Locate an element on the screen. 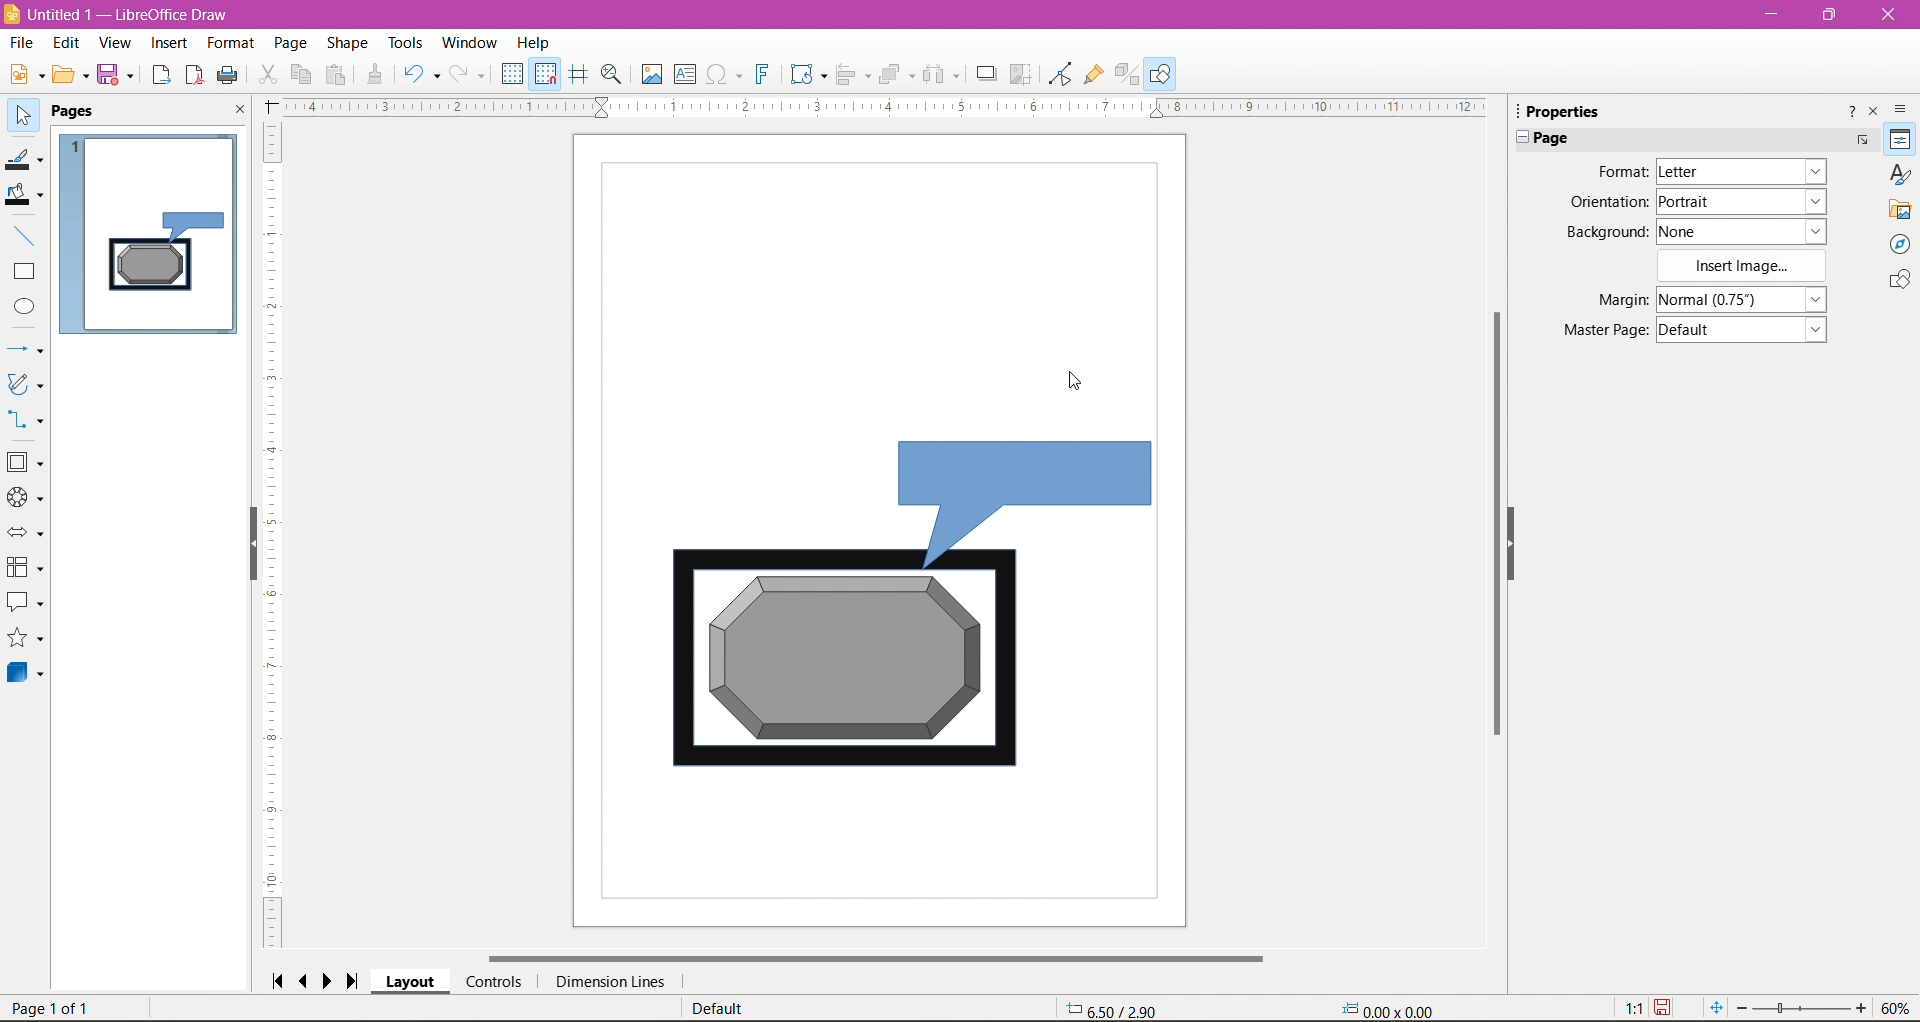 This screenshot has width=1920, height=1022. Page 1 is located at coordinates (158, 228).